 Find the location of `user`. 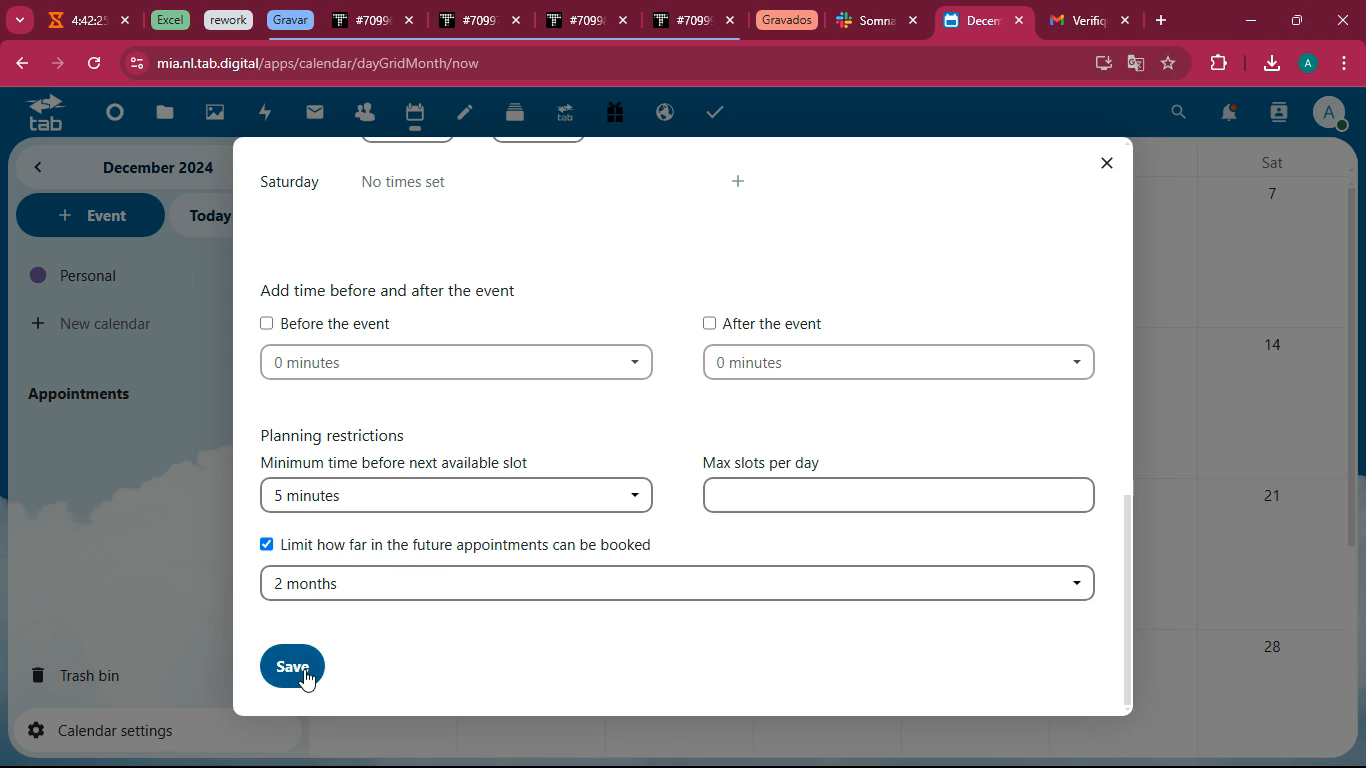

user is located at coordinates (1278, 115).